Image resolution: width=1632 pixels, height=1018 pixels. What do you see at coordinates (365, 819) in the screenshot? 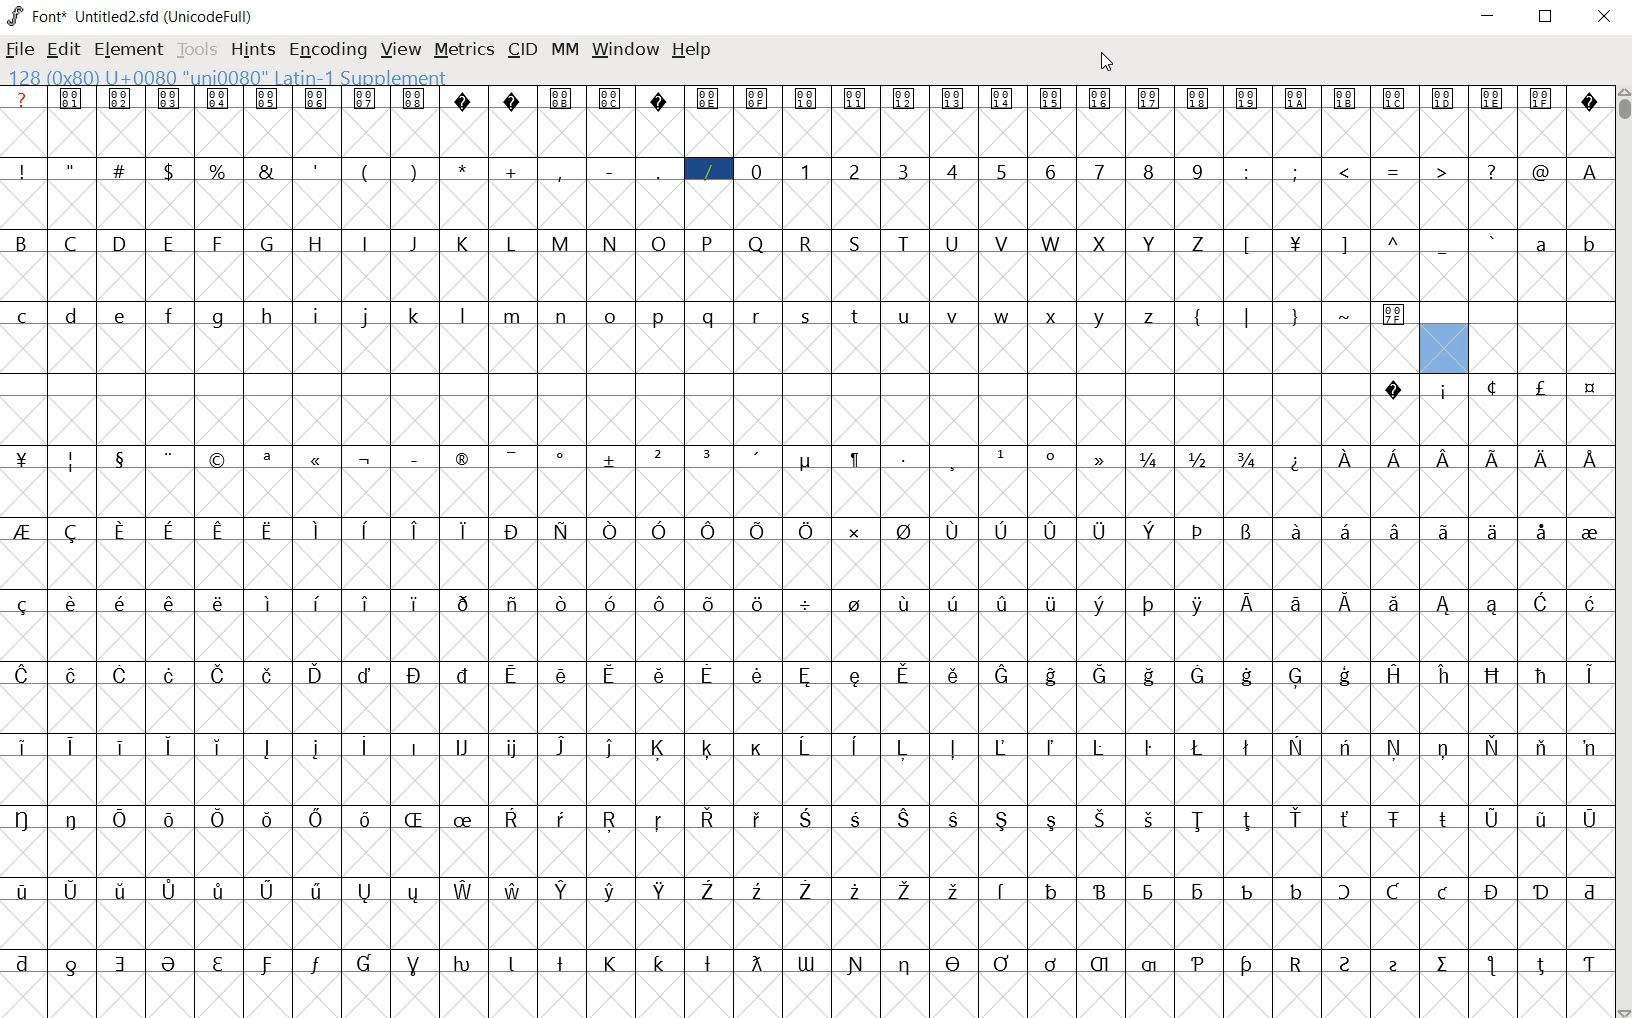
I see `glyph` at bounding box center [365, 819].